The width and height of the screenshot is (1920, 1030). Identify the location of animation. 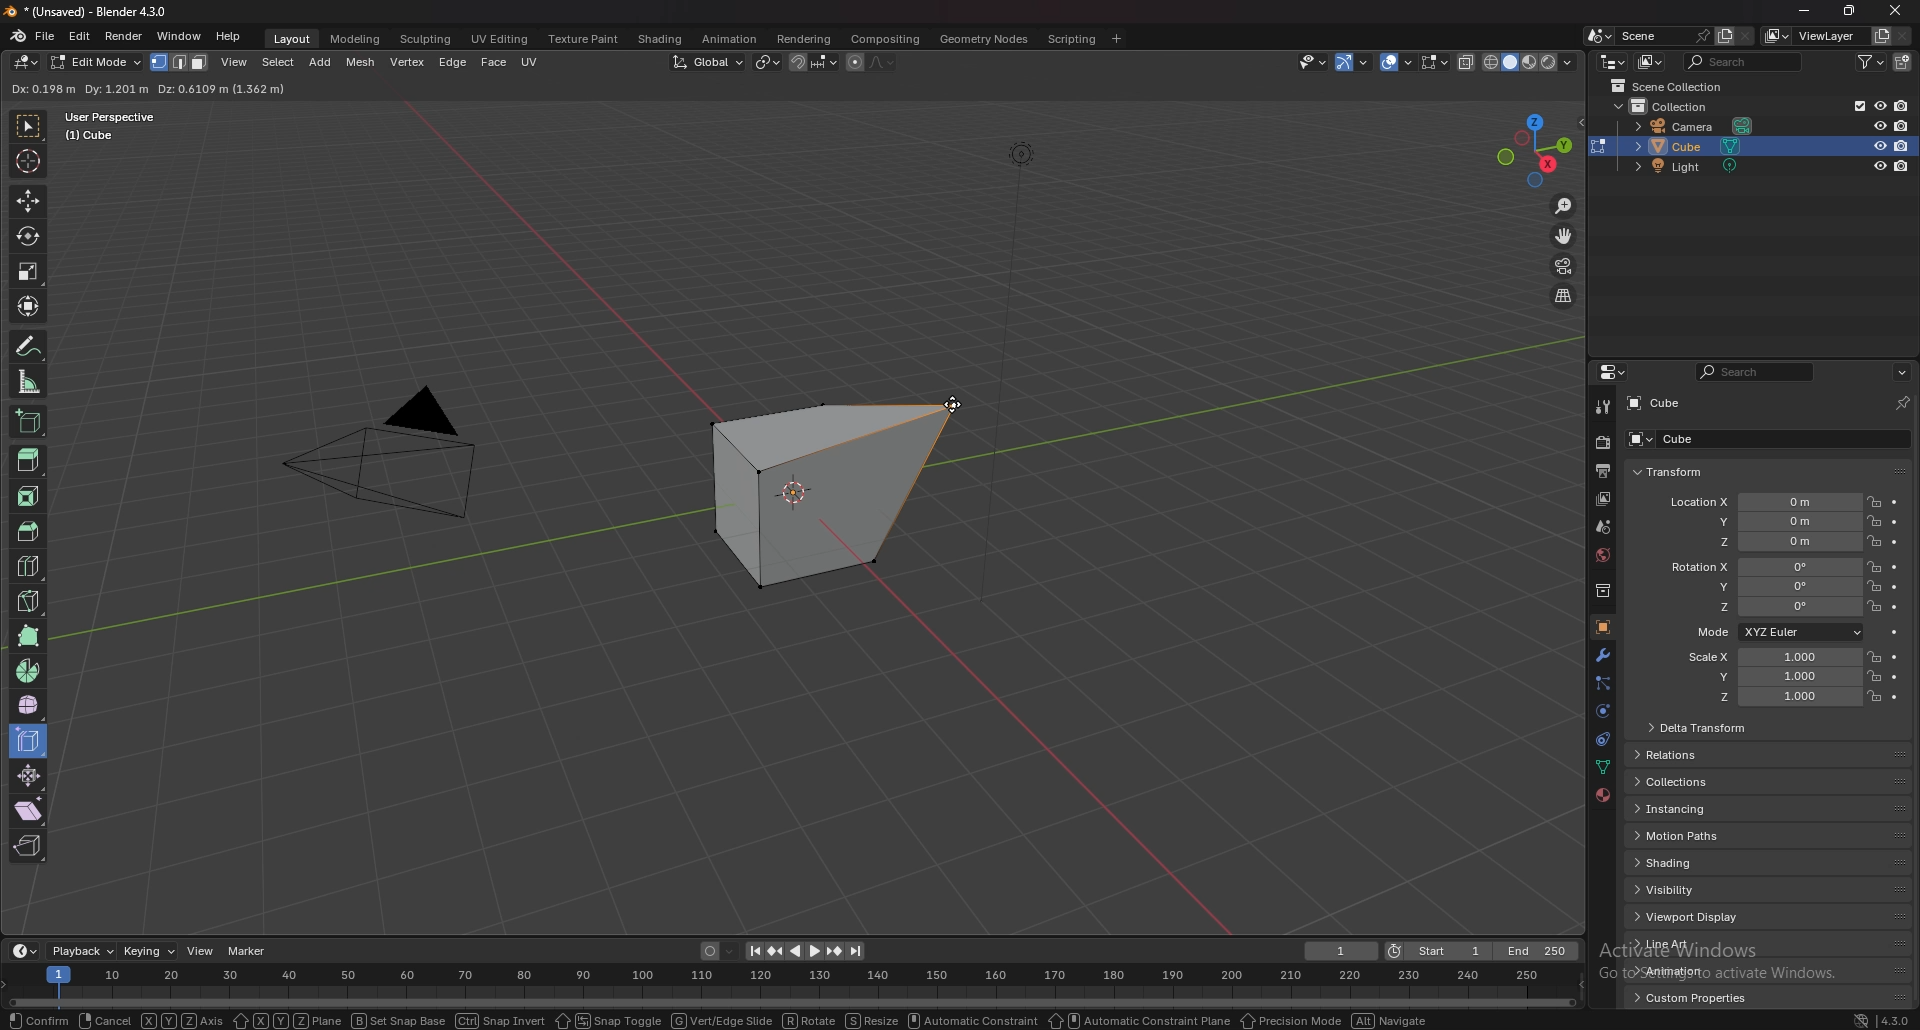
(1685, 970).